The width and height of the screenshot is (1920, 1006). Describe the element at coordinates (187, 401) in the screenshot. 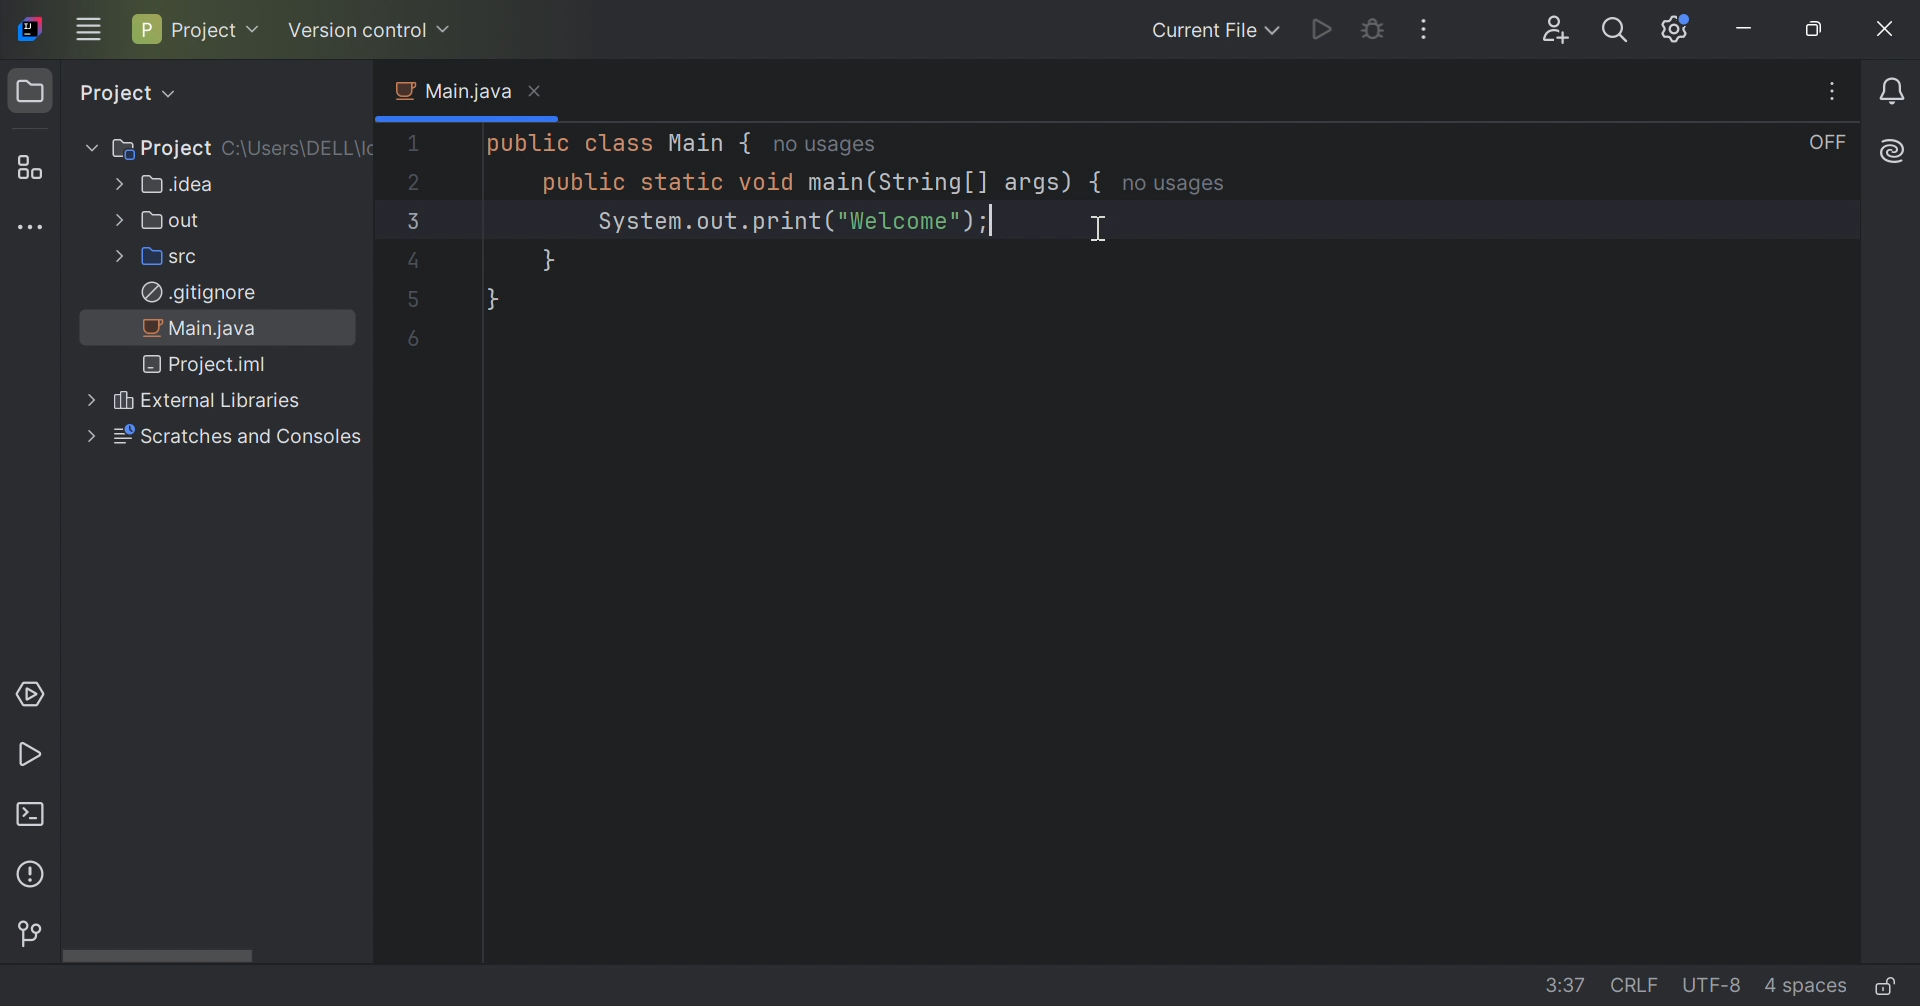

I see `External Libraries` at that location.